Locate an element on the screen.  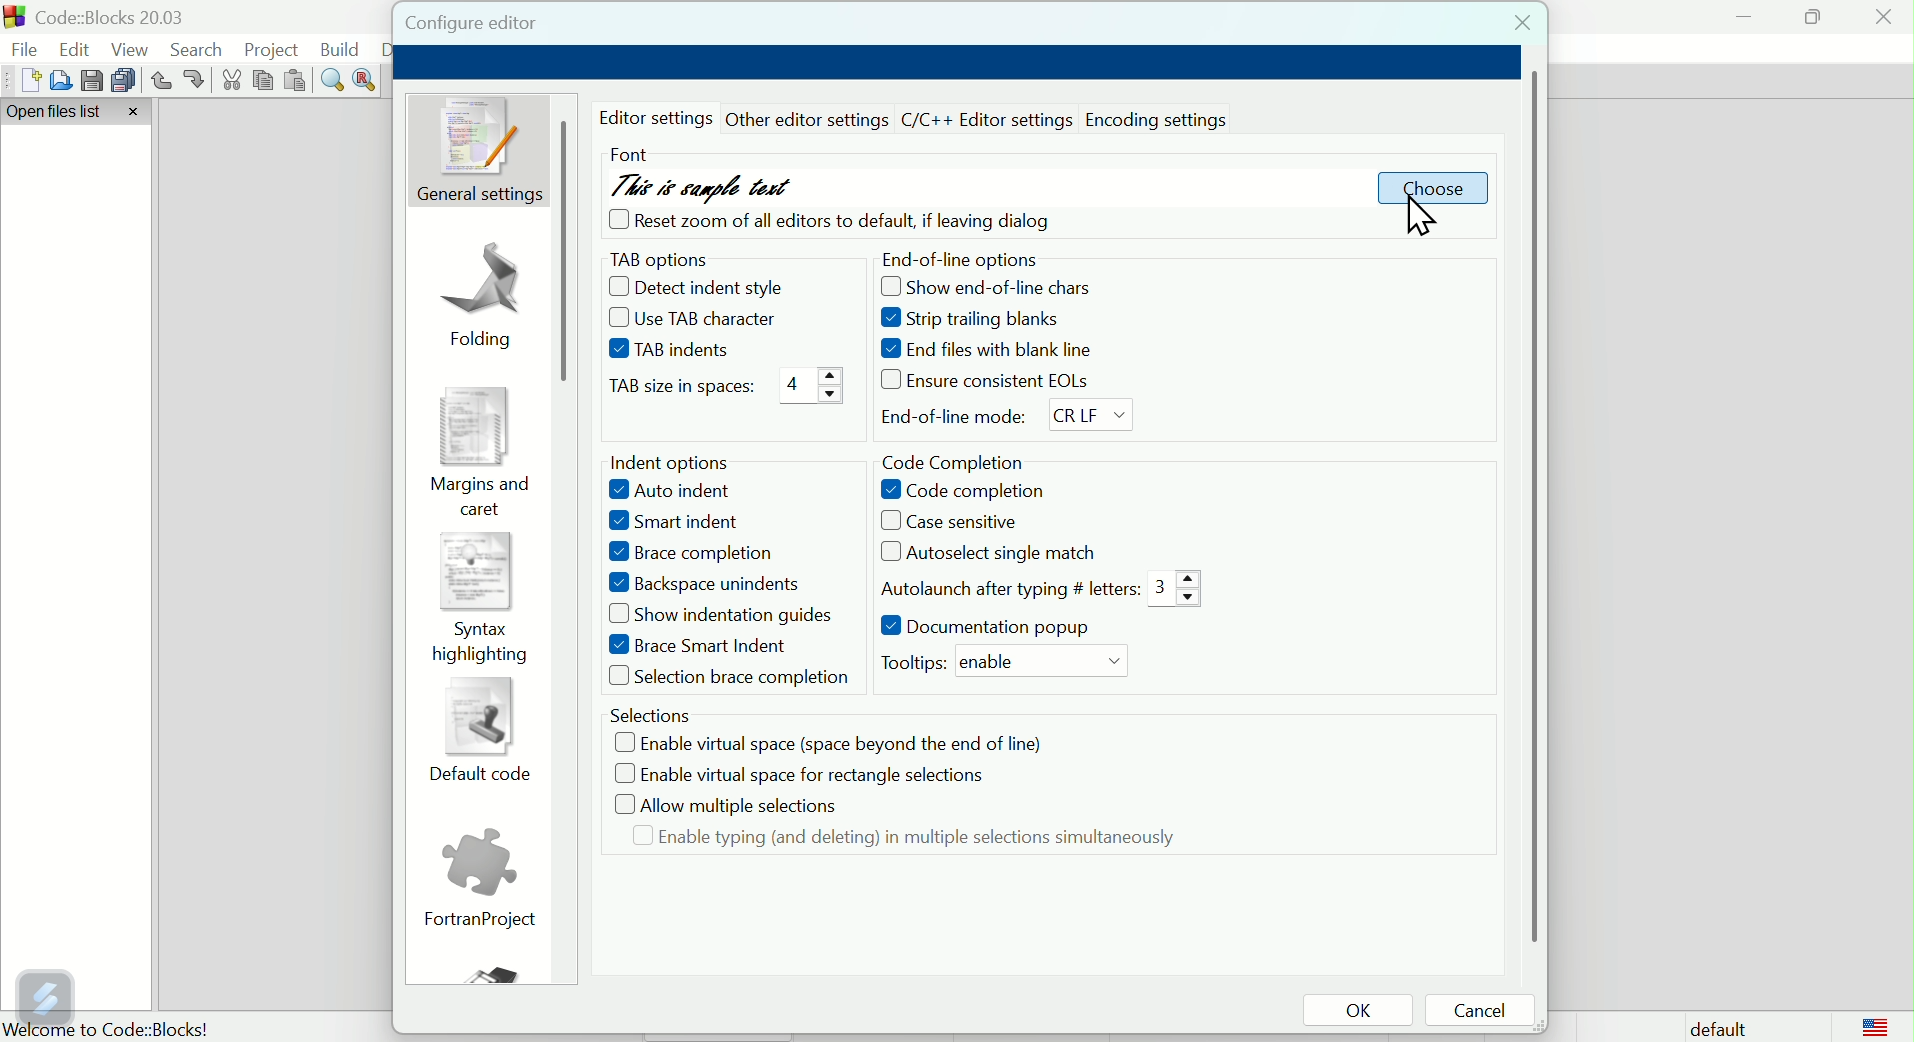
Backspace Unindents is located at coordinates (708, 581).